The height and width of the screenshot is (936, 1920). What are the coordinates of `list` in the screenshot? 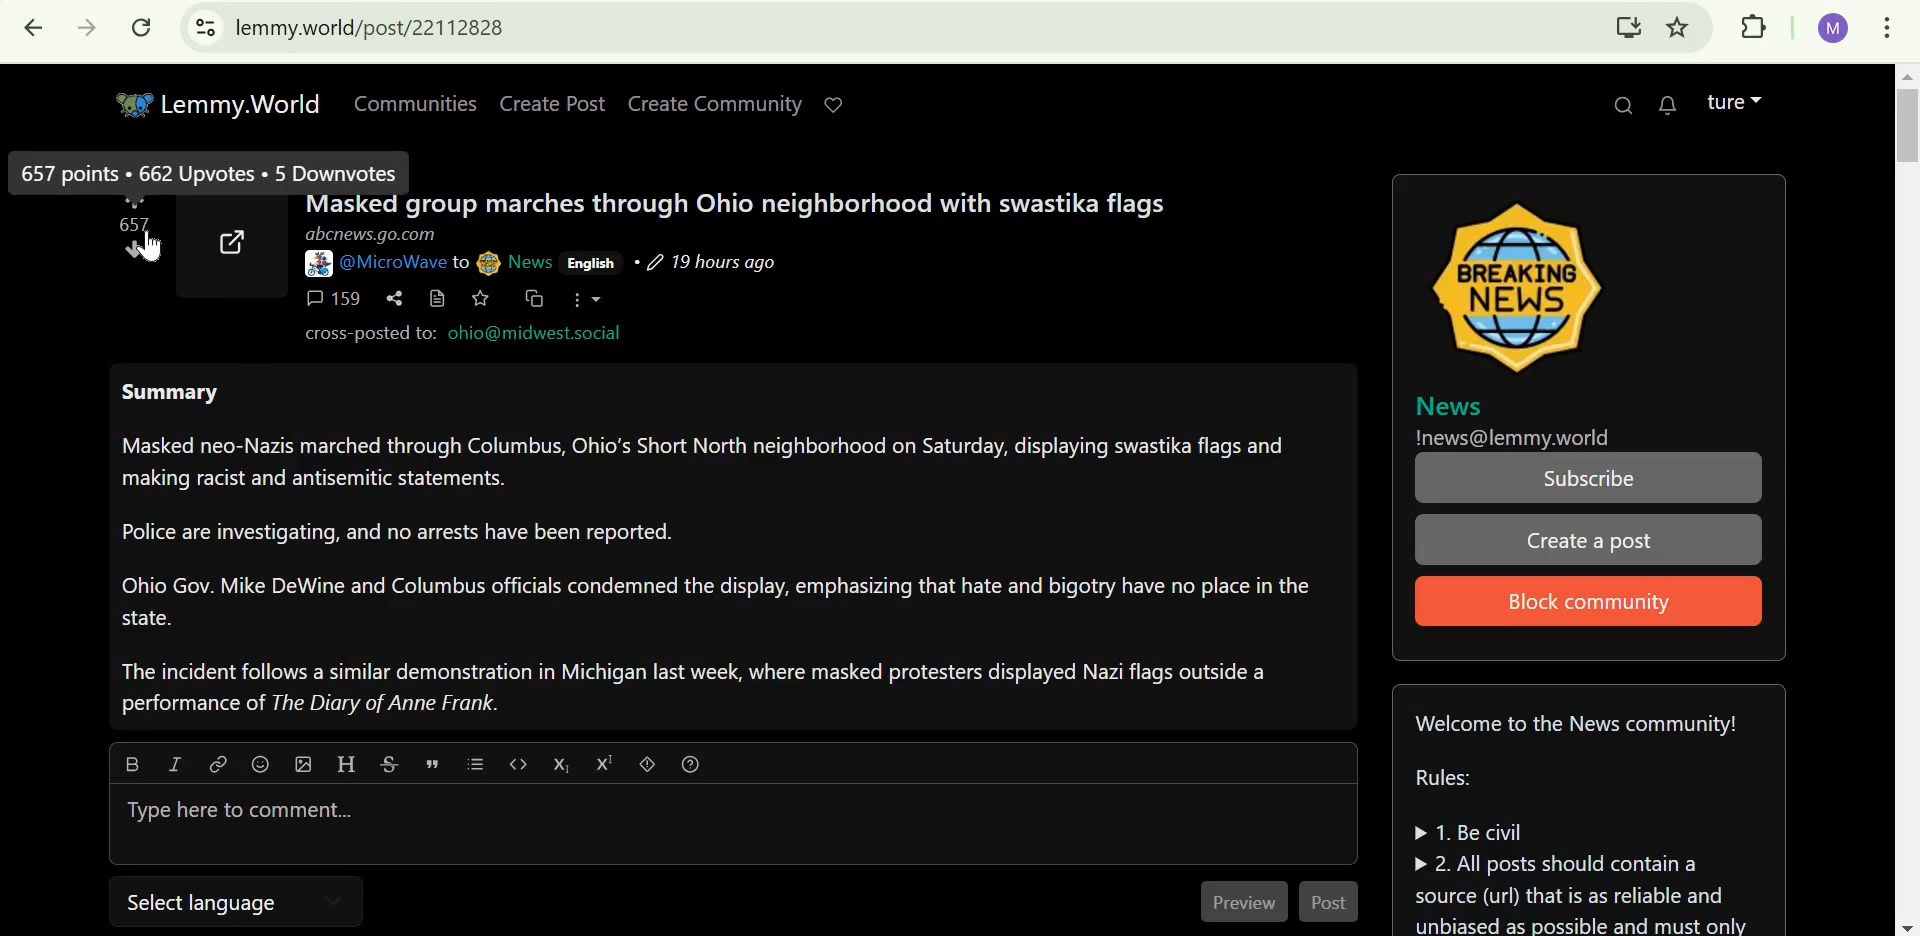 It's located at (477, 764).